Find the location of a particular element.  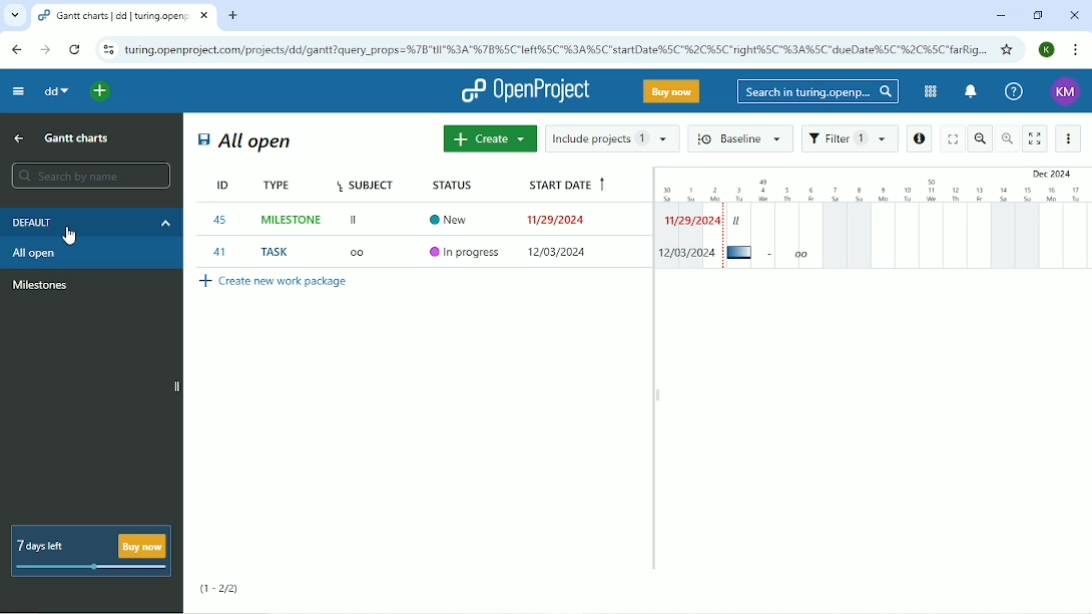

Gantt charts is located at coordinates (81, 137).